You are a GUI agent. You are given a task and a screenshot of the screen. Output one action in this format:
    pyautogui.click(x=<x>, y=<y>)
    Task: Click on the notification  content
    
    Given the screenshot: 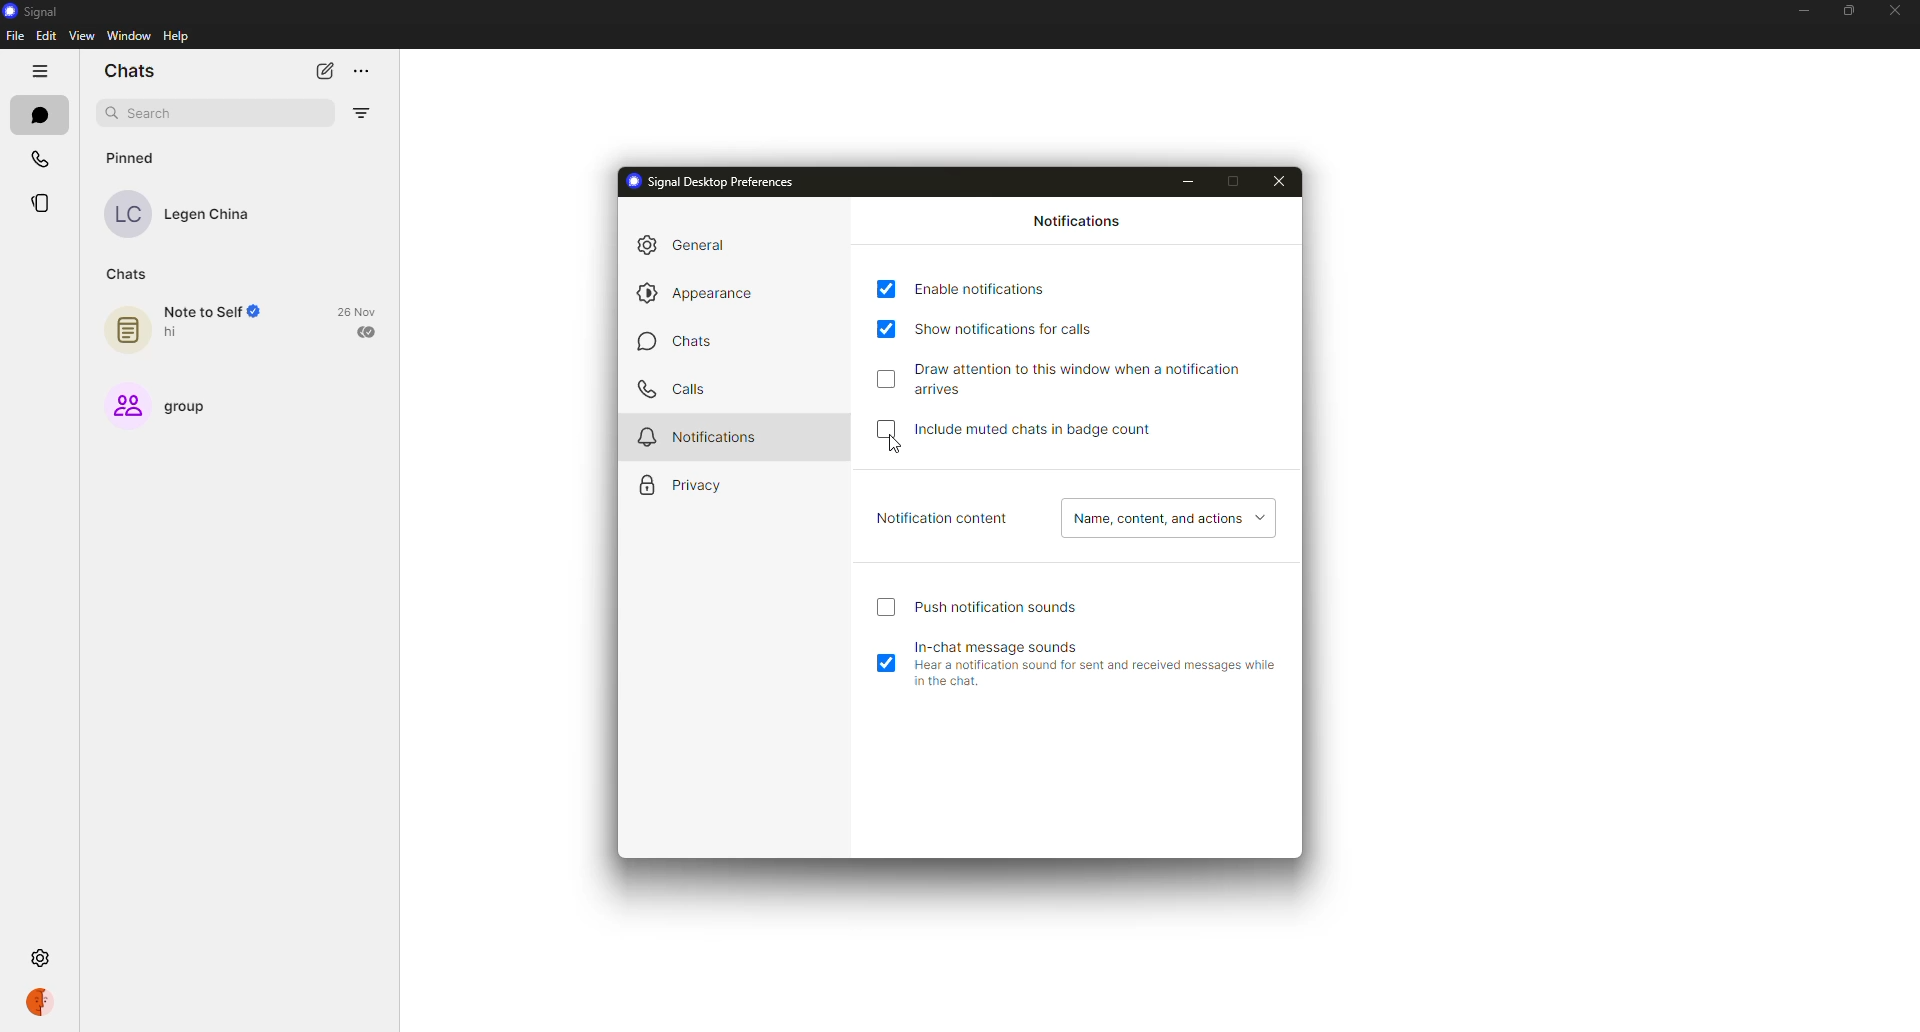 What is the action you would take?
    pyautogui.click(x=937, y=515)
    